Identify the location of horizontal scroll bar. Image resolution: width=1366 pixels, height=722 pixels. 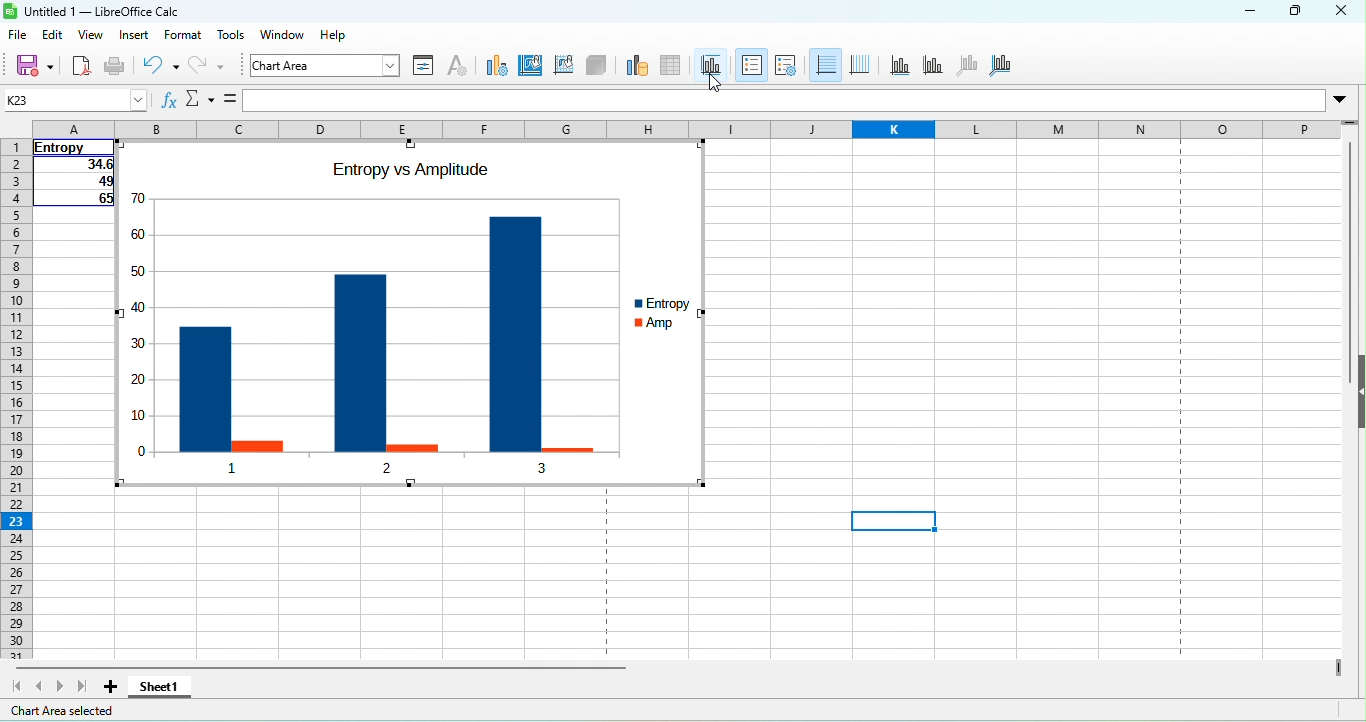
(323, 667).